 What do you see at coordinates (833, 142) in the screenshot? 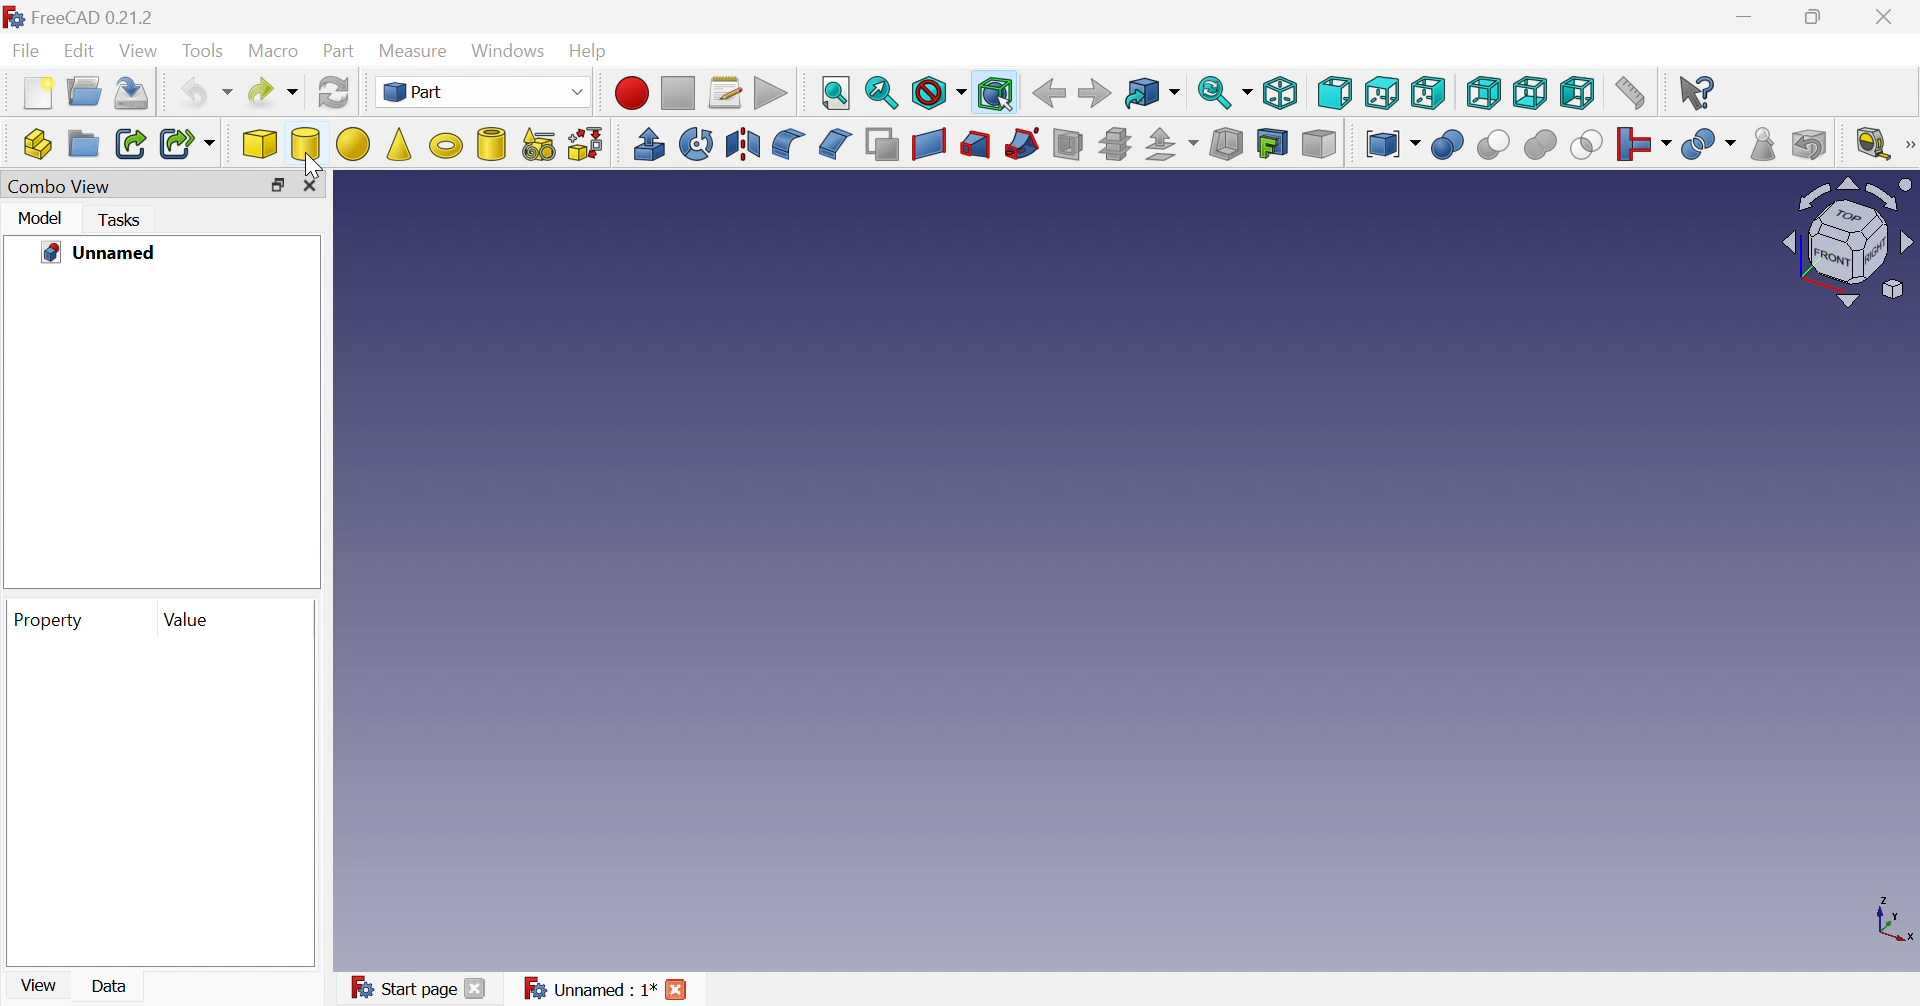
I see `Chamfer` at bounding box center [833, 142].